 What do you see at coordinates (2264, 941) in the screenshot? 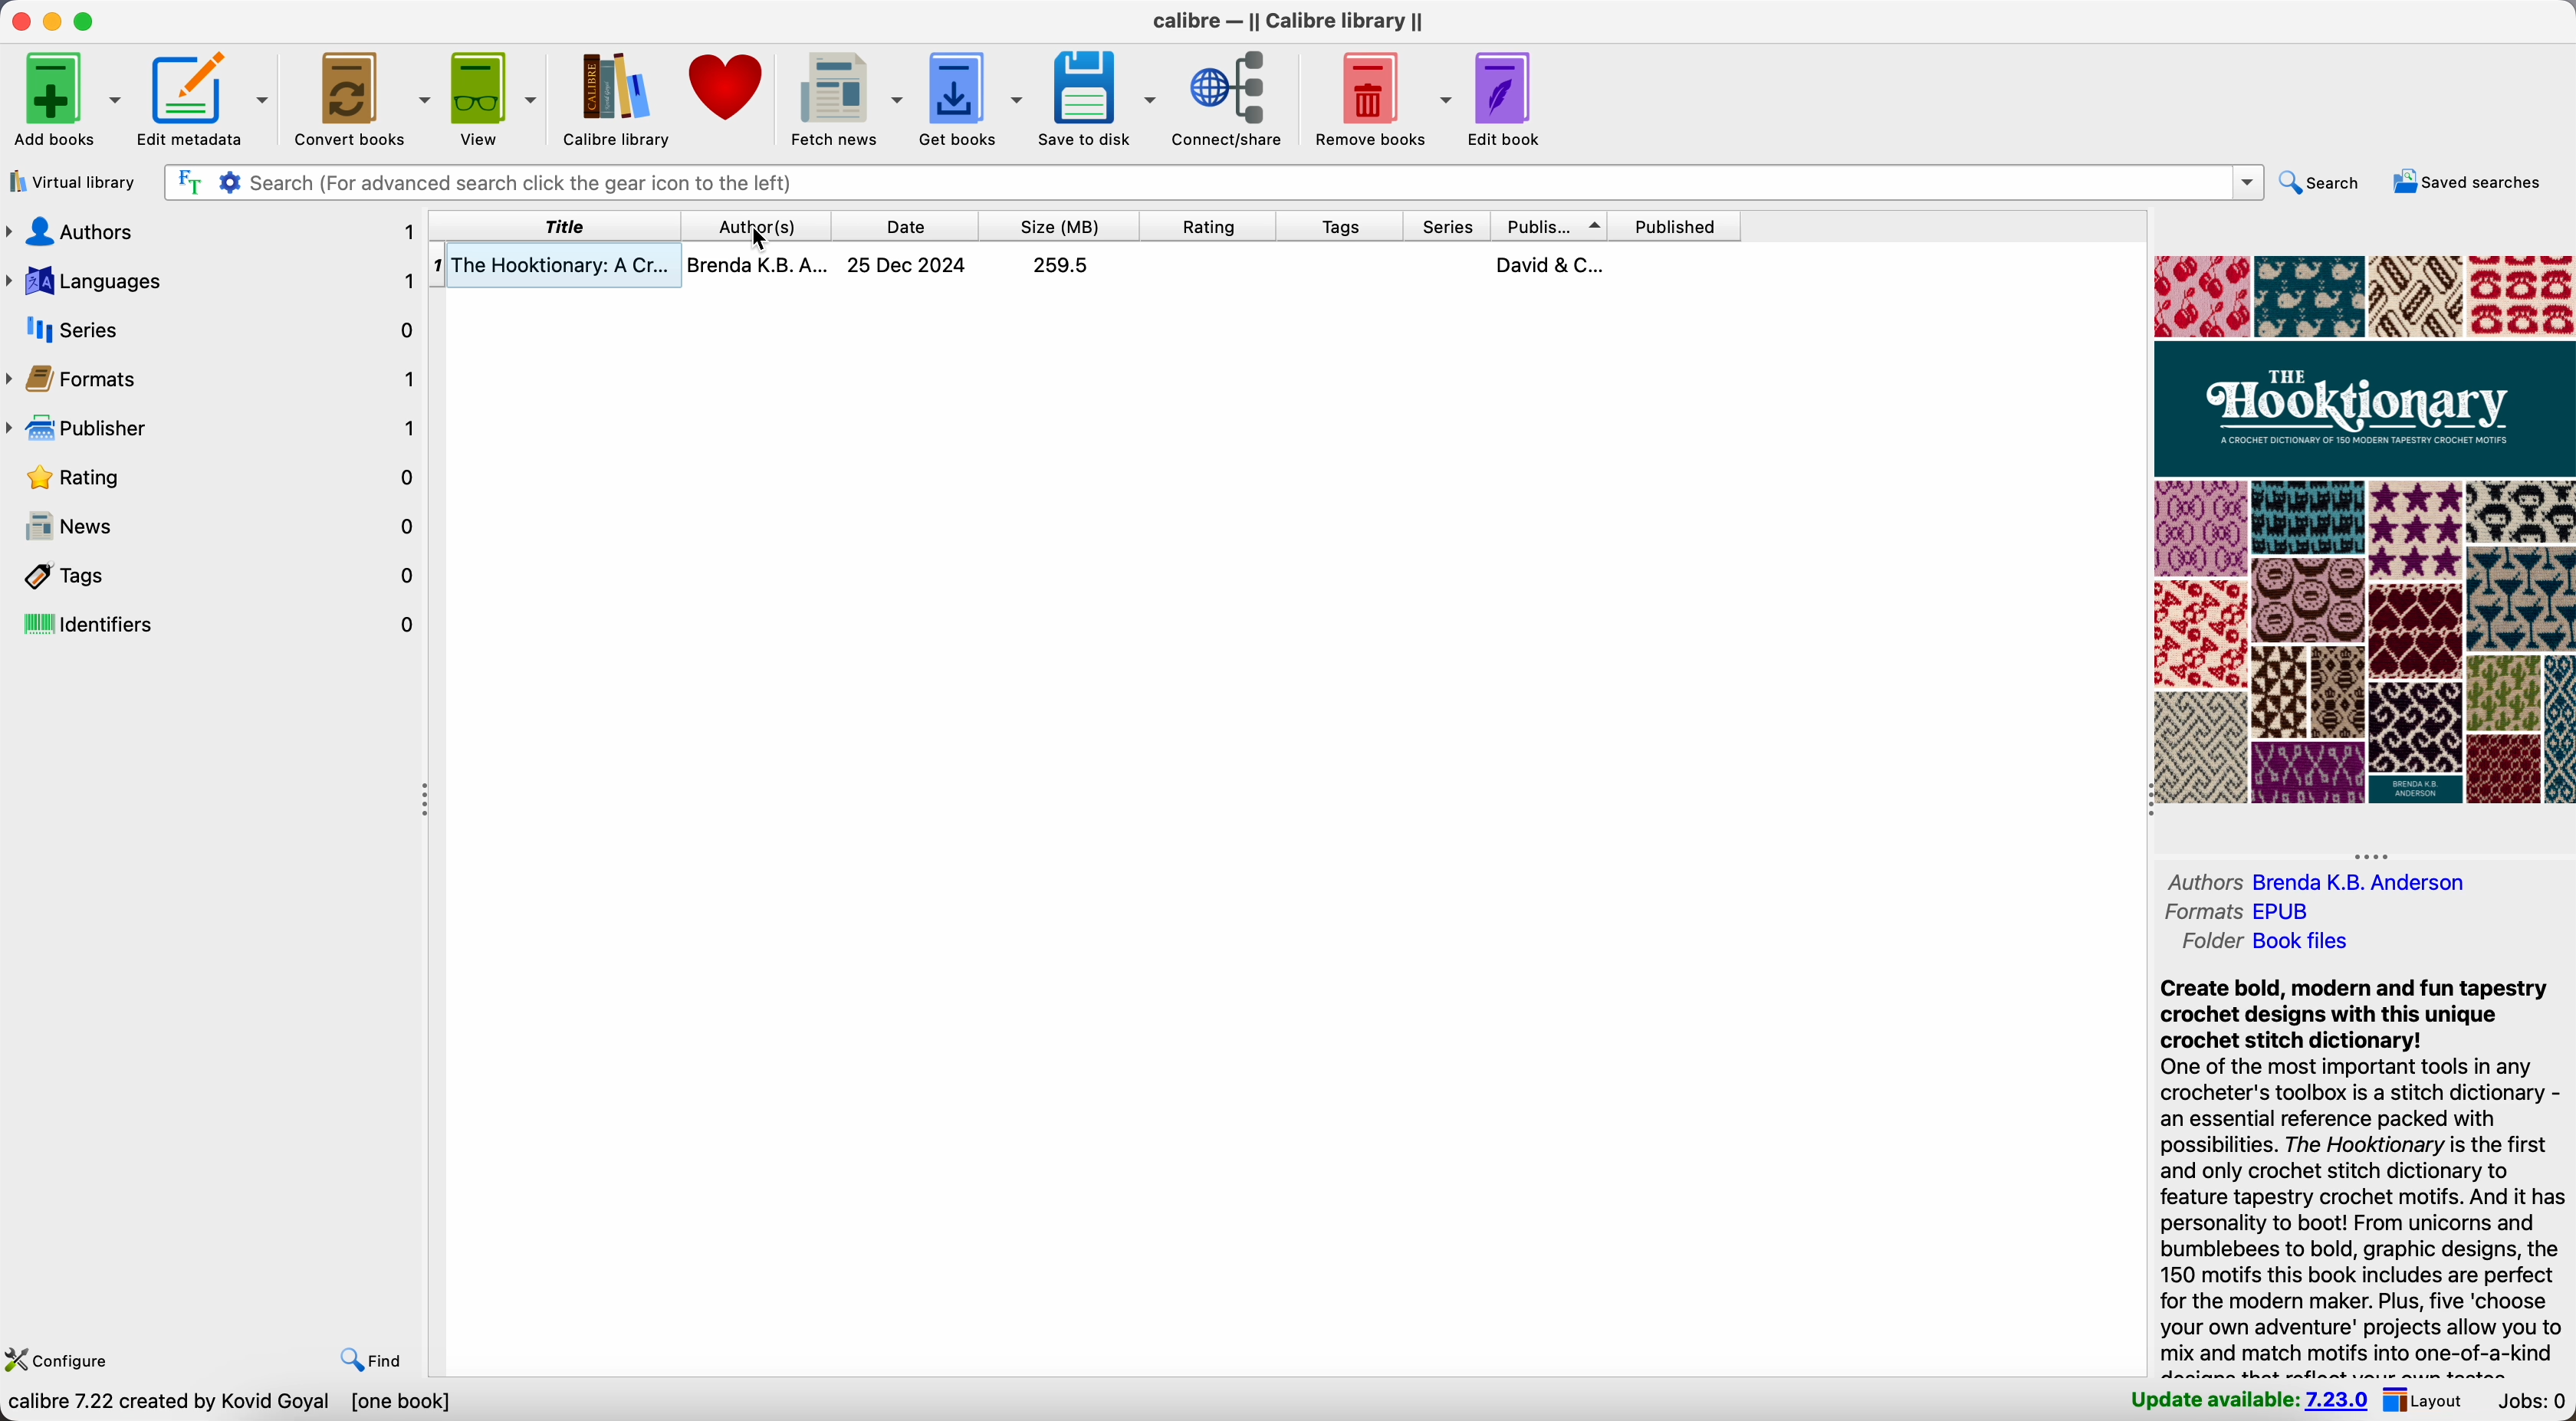
I see `folder` at bounding box center [2264, 941].